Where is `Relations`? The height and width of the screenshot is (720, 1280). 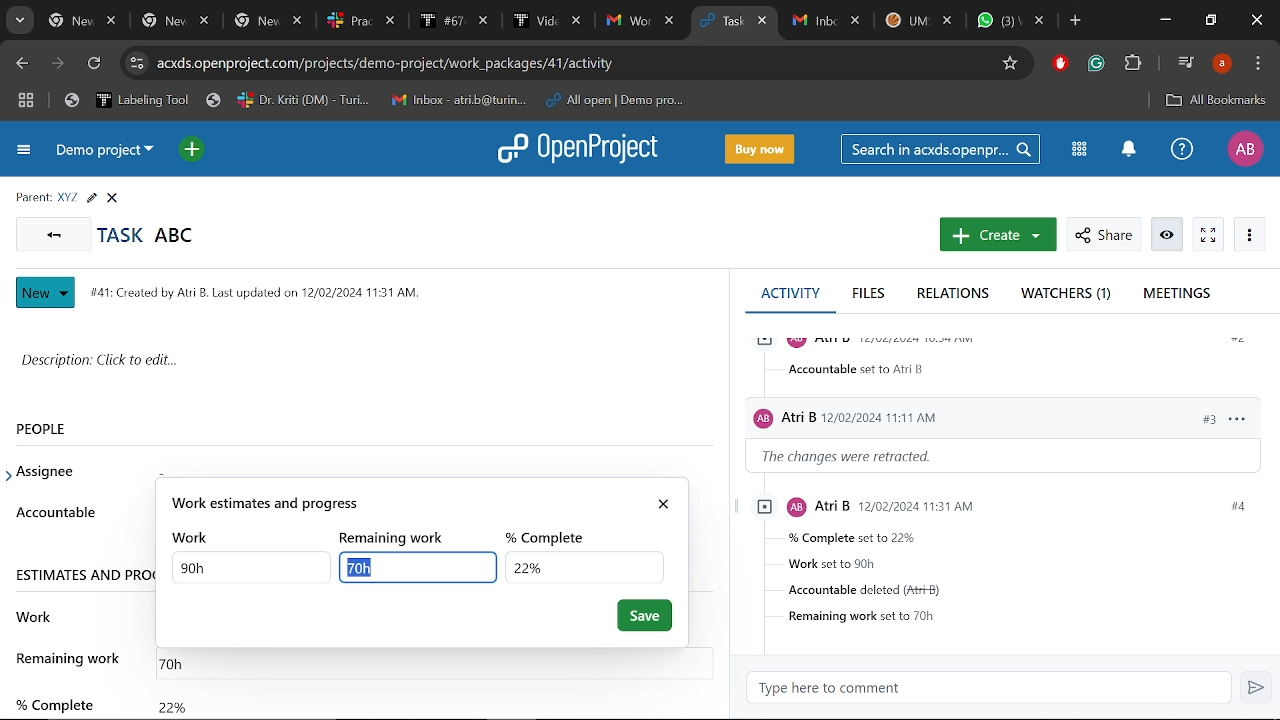
Relations is located at coordinates (953, 295).